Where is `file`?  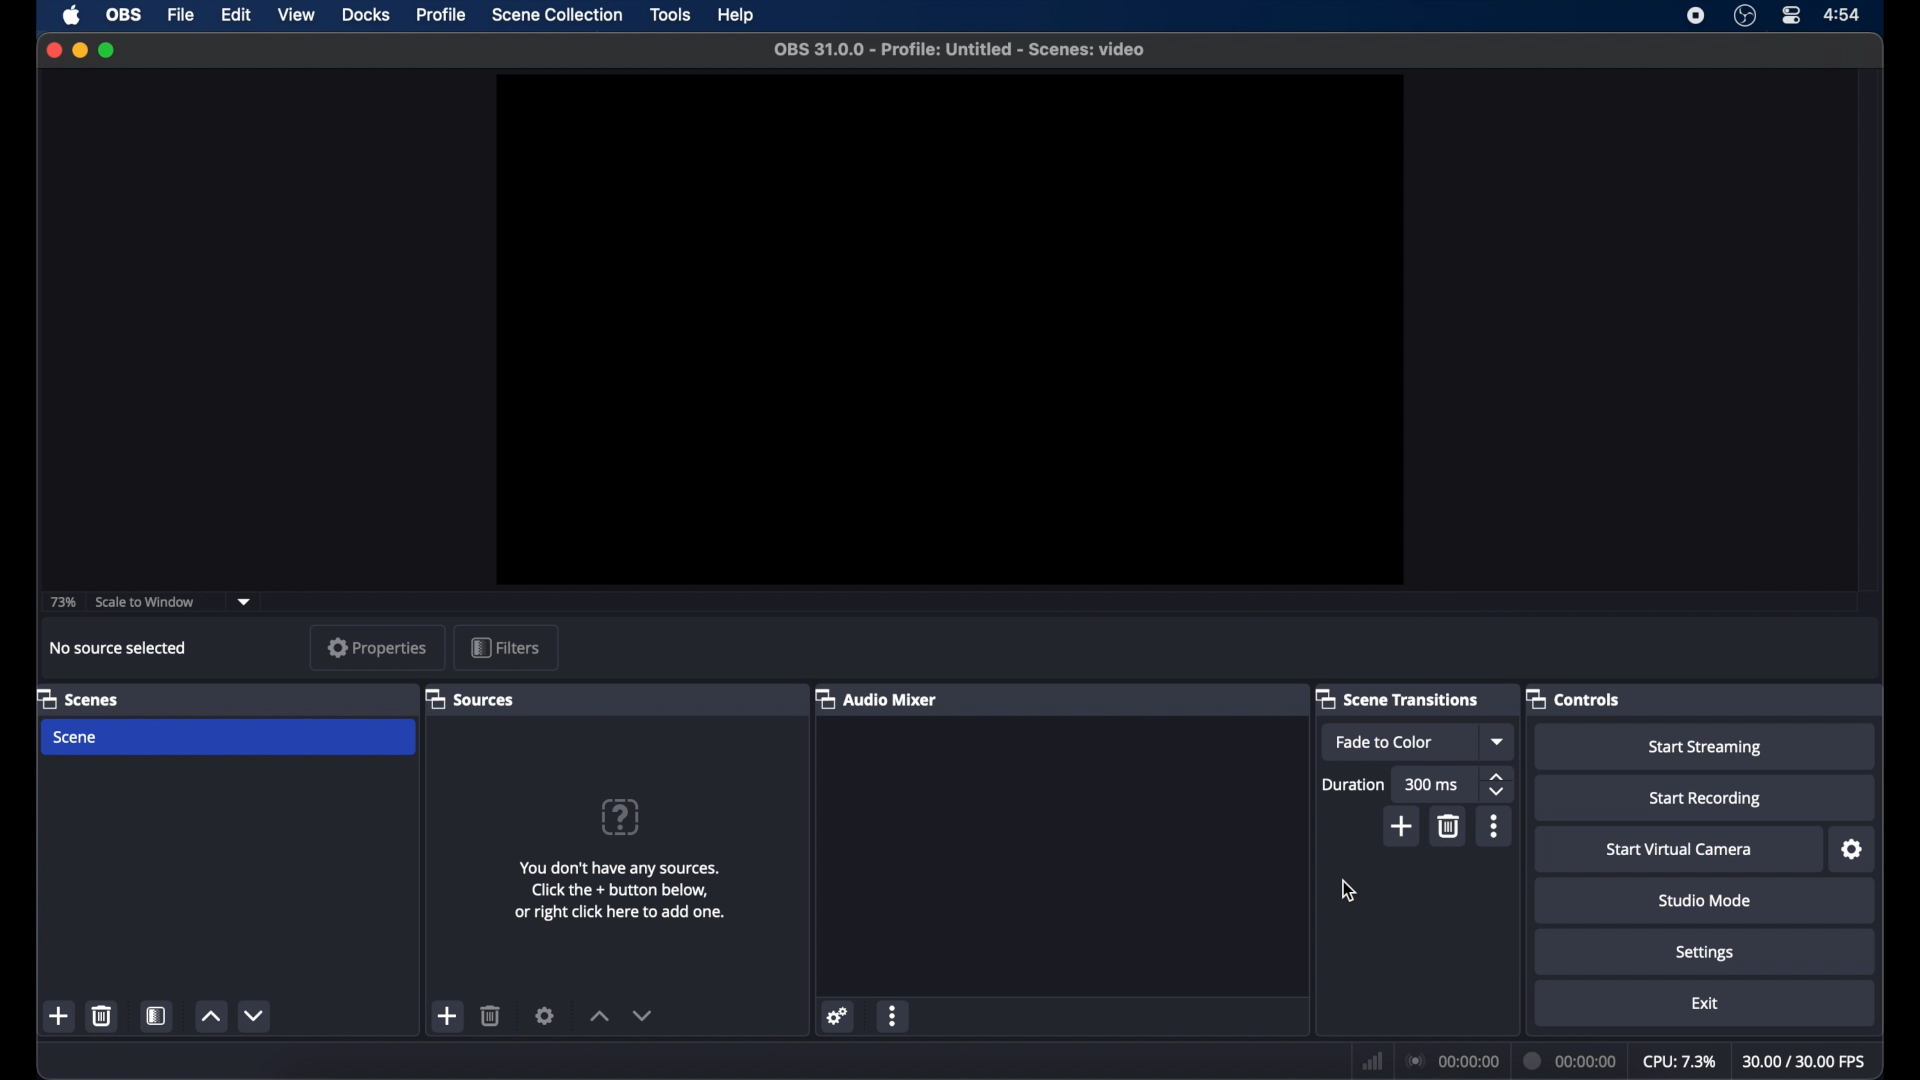 file is located at coordinates (184, 14).